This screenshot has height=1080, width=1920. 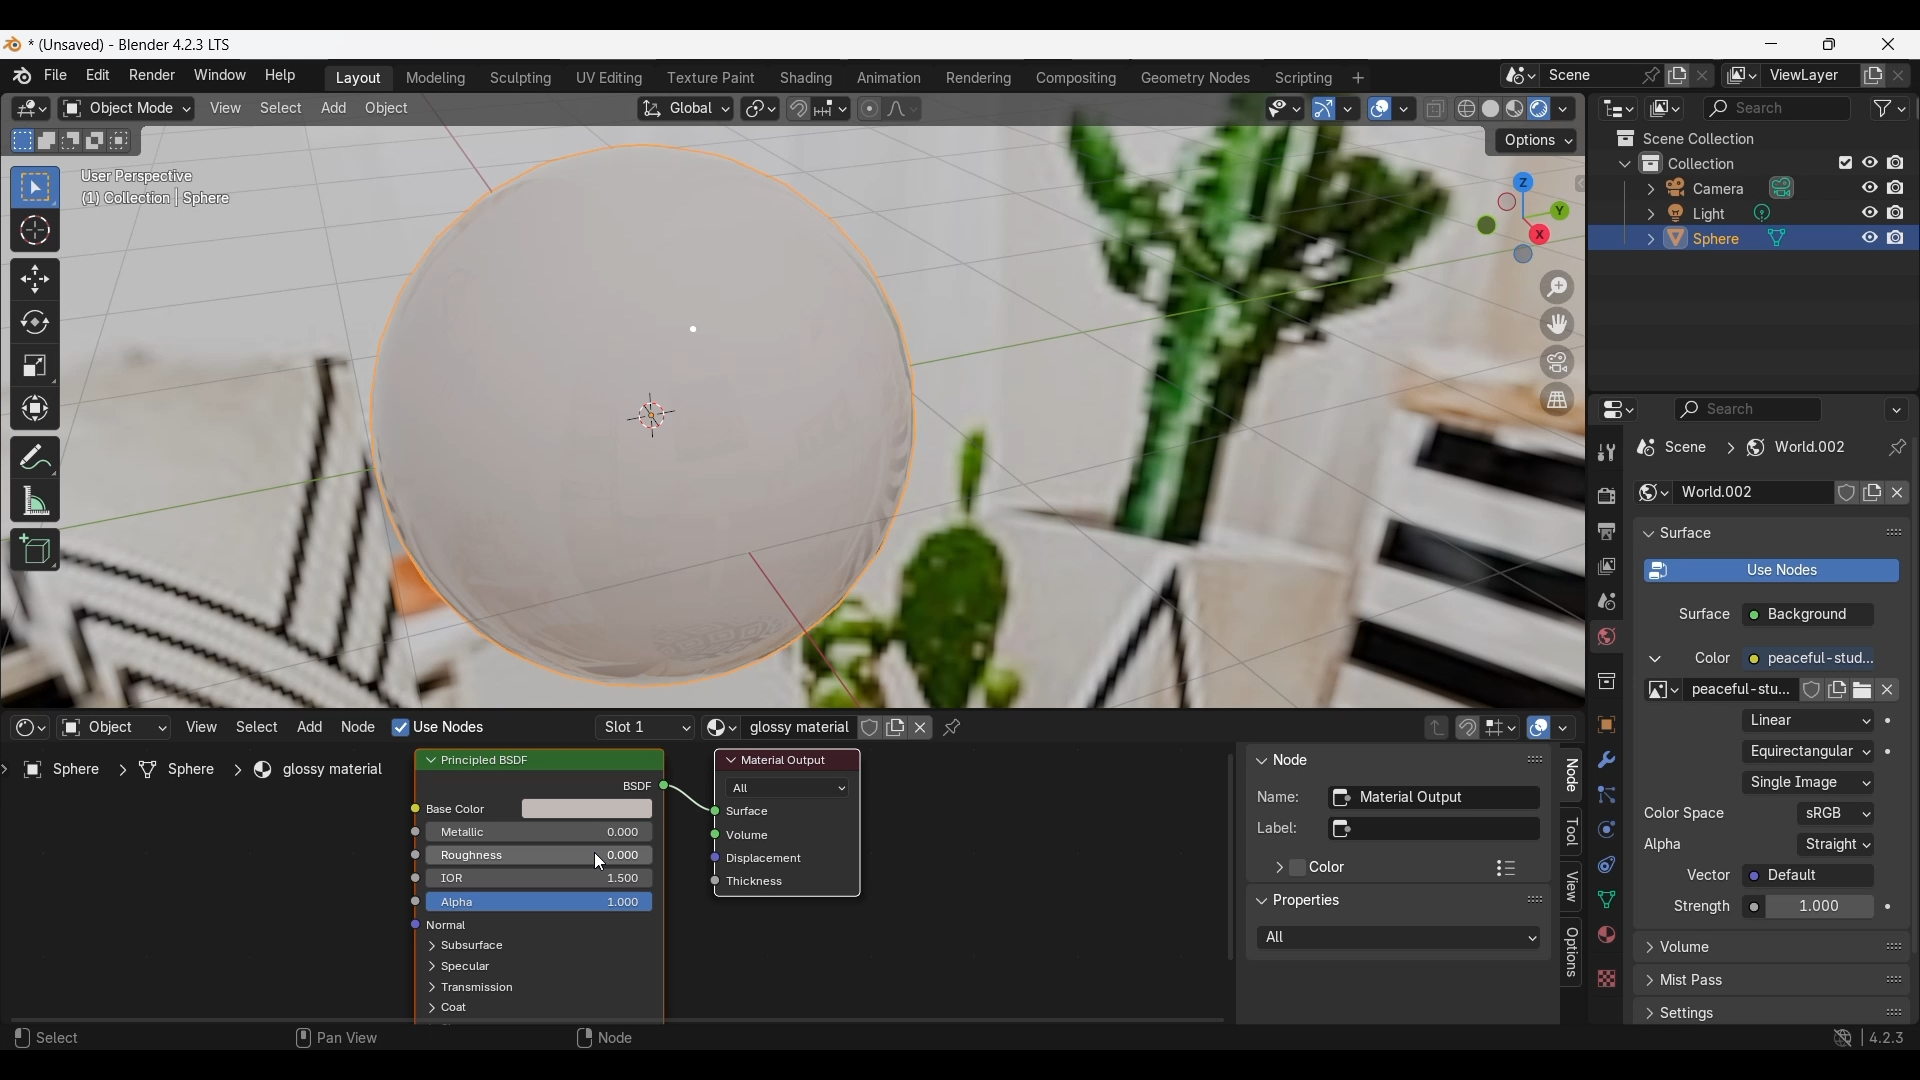 What do you see at coordinates (1895, 979) in the screenshot?
I see `Float mist pass` at bounding box center [1895, 979].